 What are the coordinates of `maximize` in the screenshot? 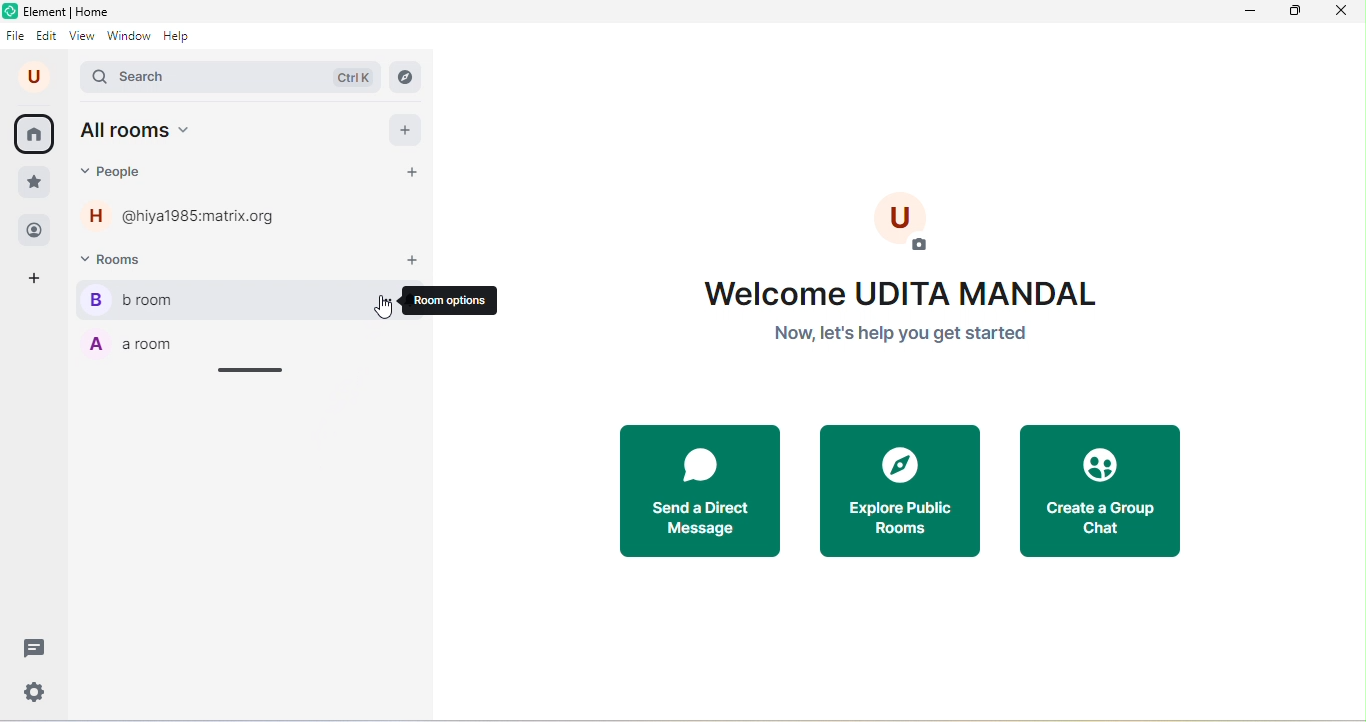 It's located at (1293, 11).